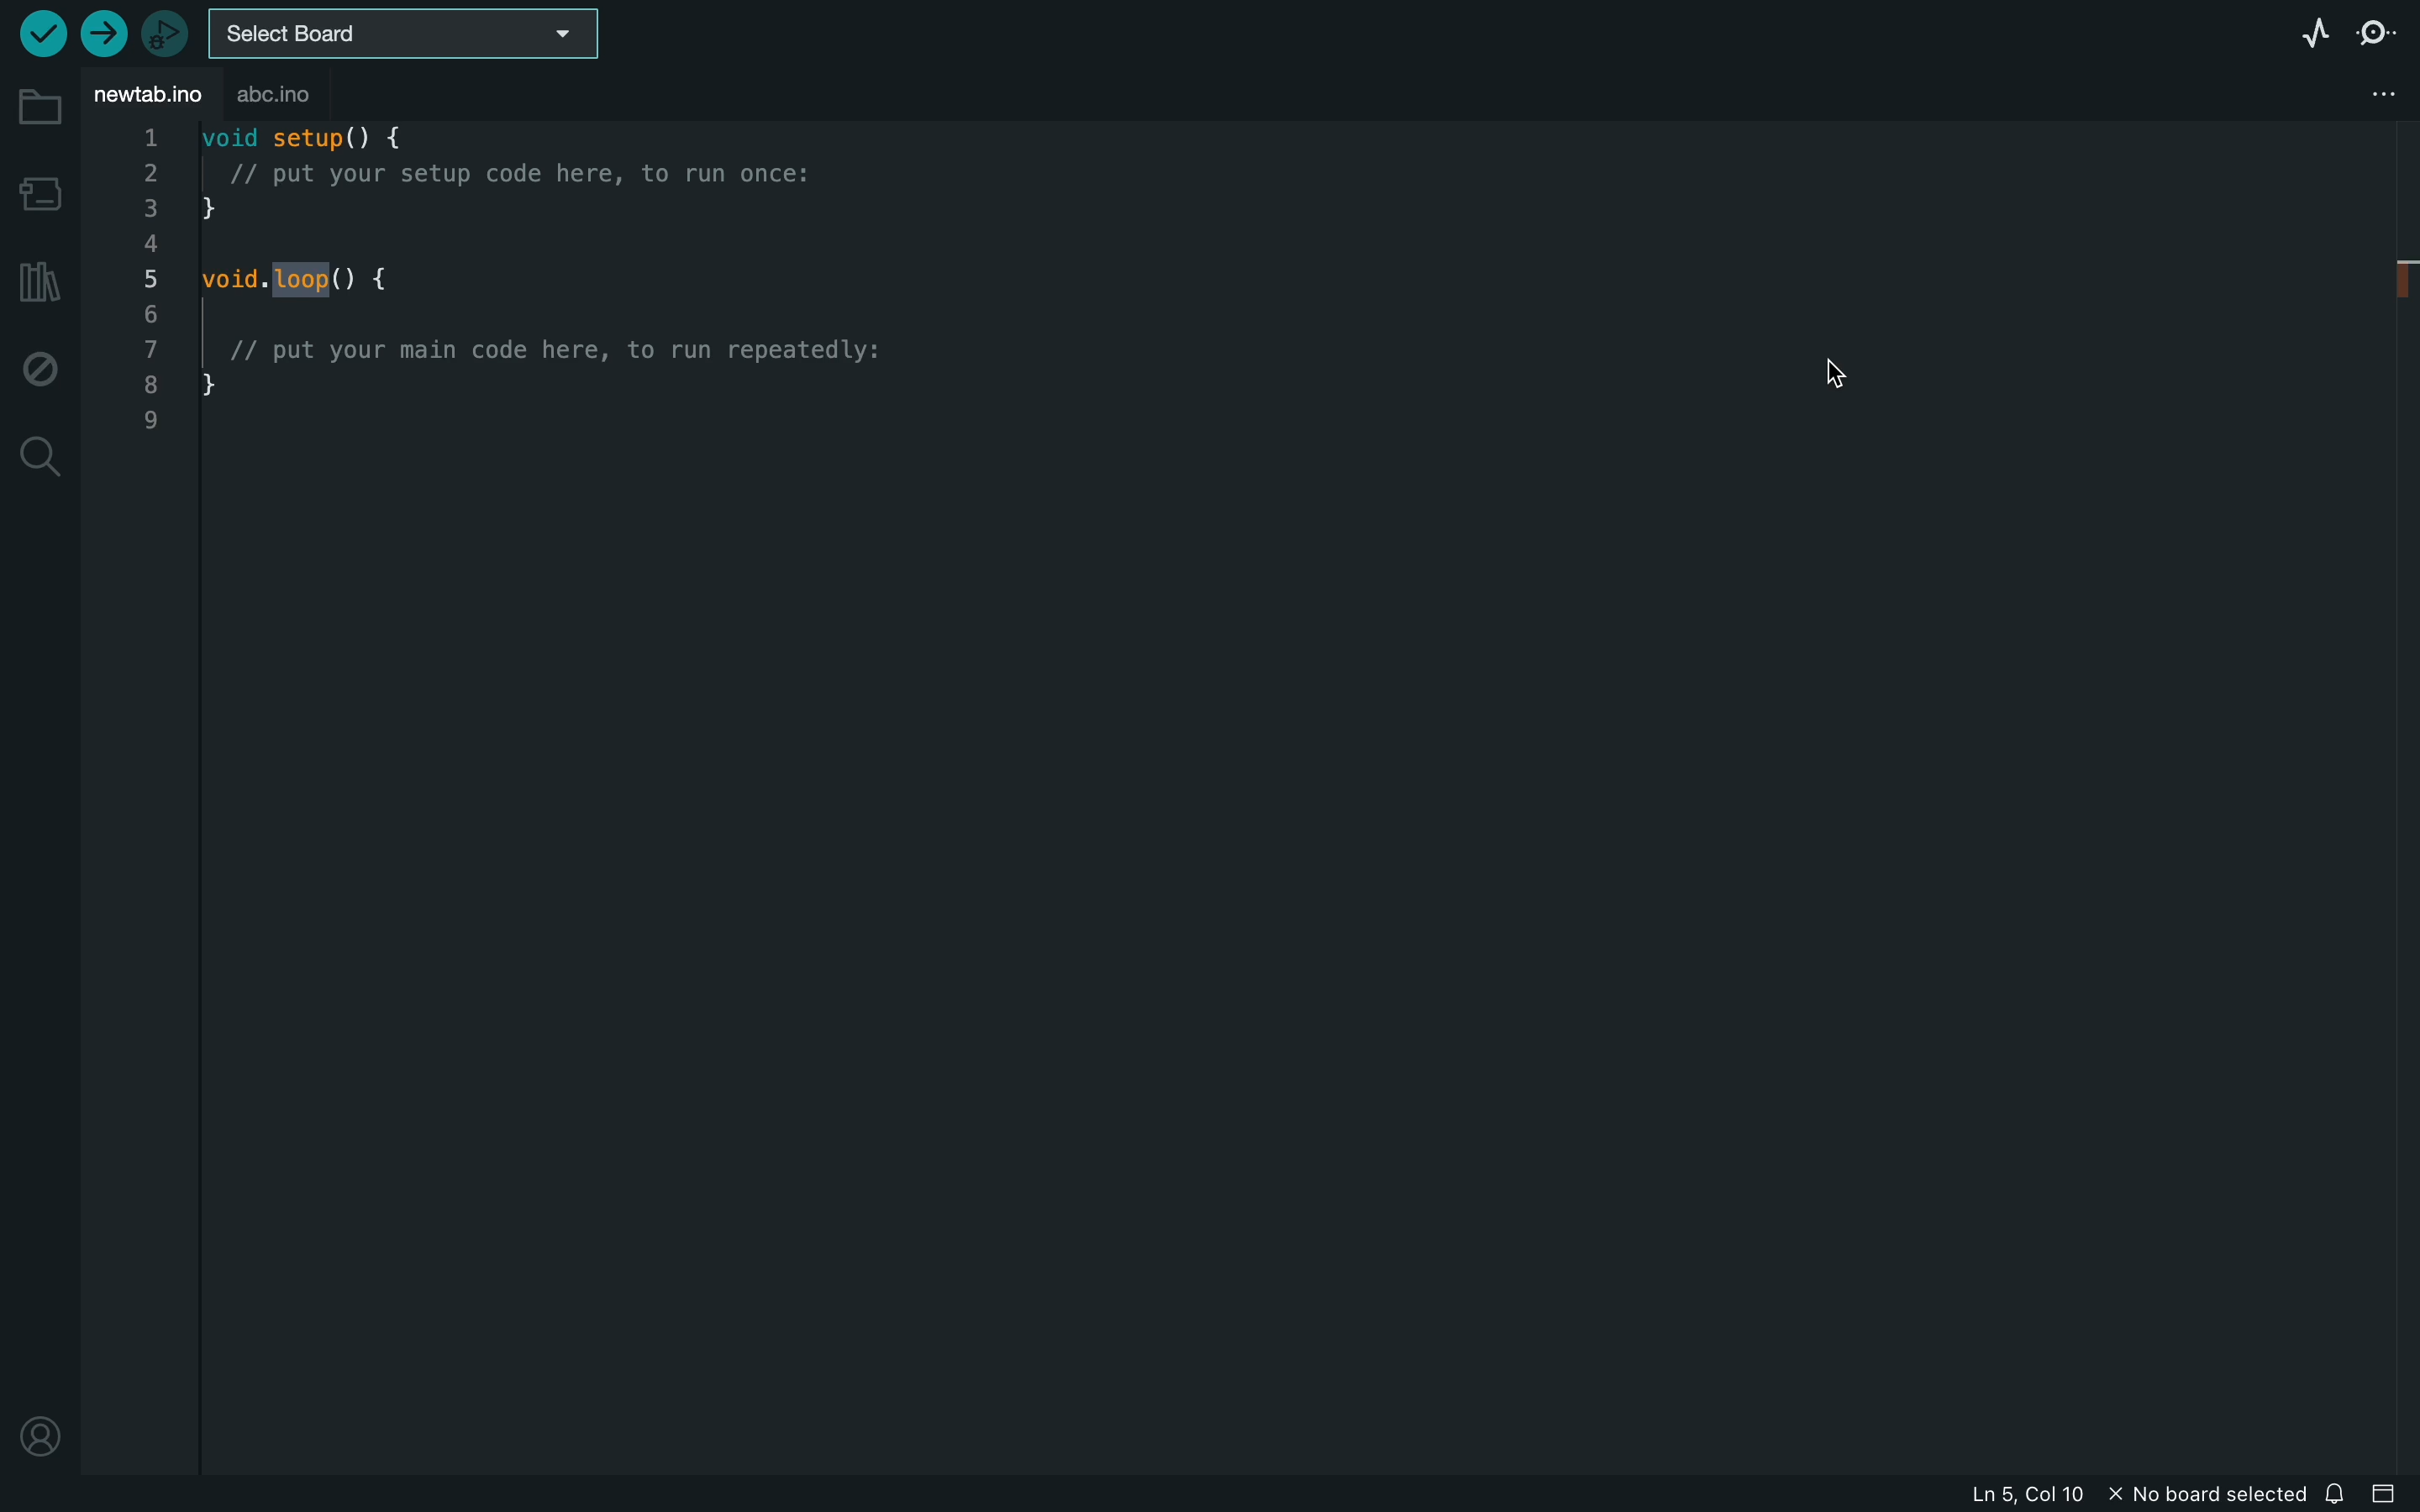  I want to click on serial plotter, so click(2280, 31).